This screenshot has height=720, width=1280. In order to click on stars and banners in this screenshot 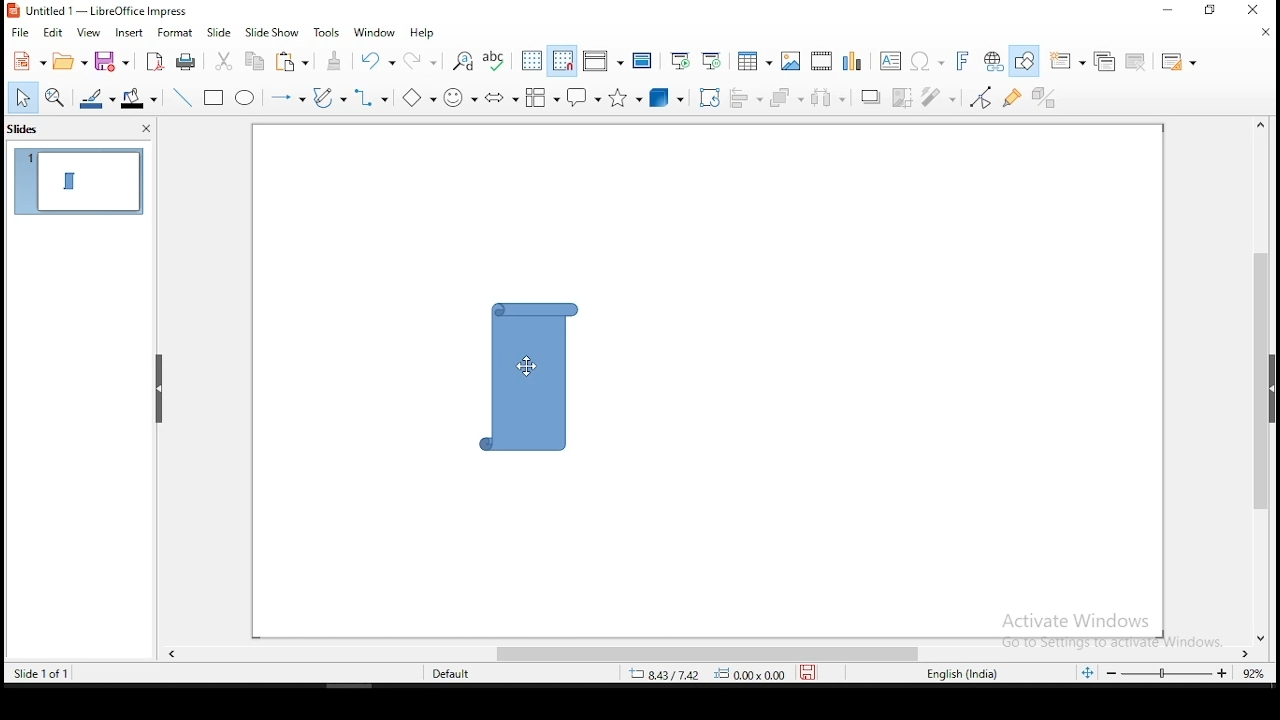, I will do `click(623, 97)`.